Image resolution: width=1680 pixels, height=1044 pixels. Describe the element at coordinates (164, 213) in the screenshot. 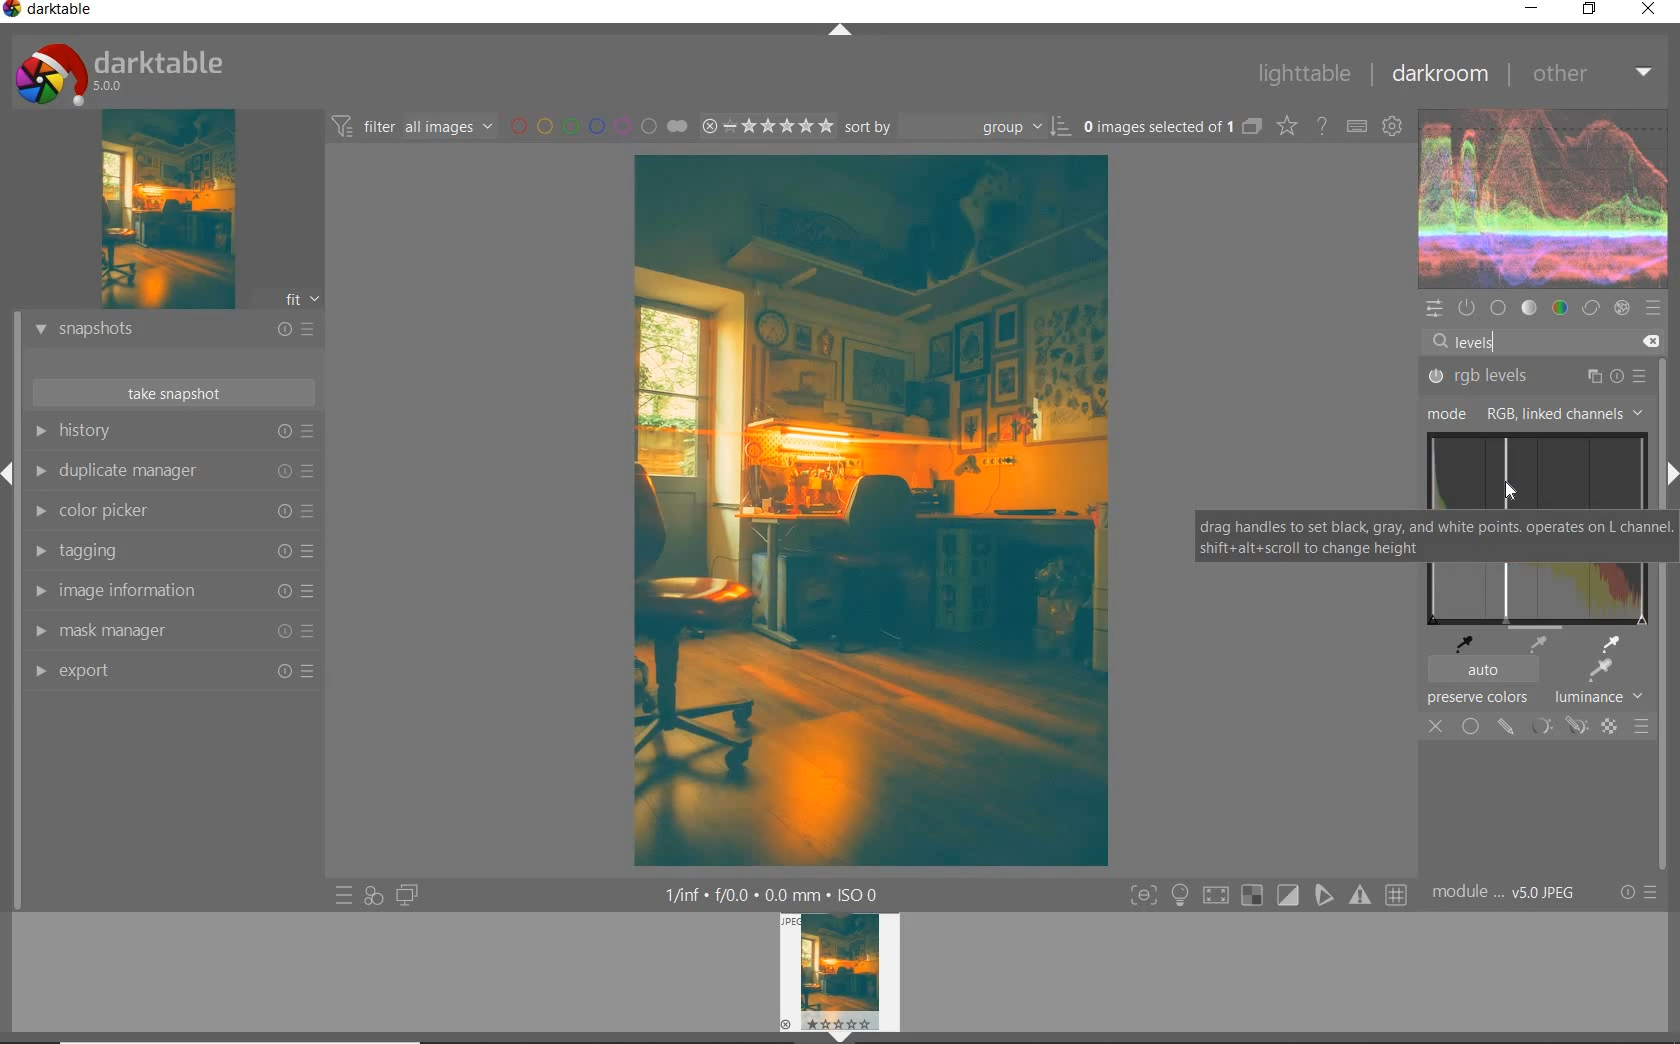

I see `image preview` at that location.